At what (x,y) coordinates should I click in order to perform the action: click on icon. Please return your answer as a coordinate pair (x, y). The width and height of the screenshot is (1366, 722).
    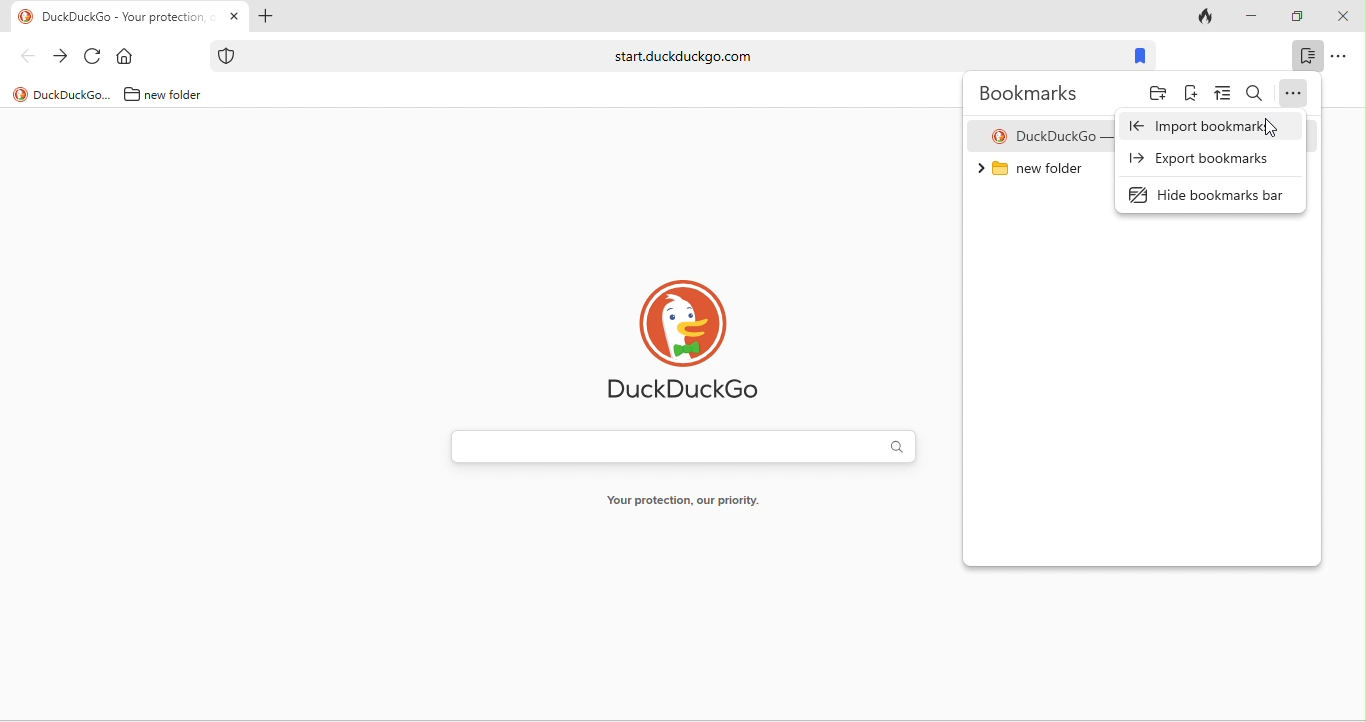
    Looking at the image, I should click on (26, 17).